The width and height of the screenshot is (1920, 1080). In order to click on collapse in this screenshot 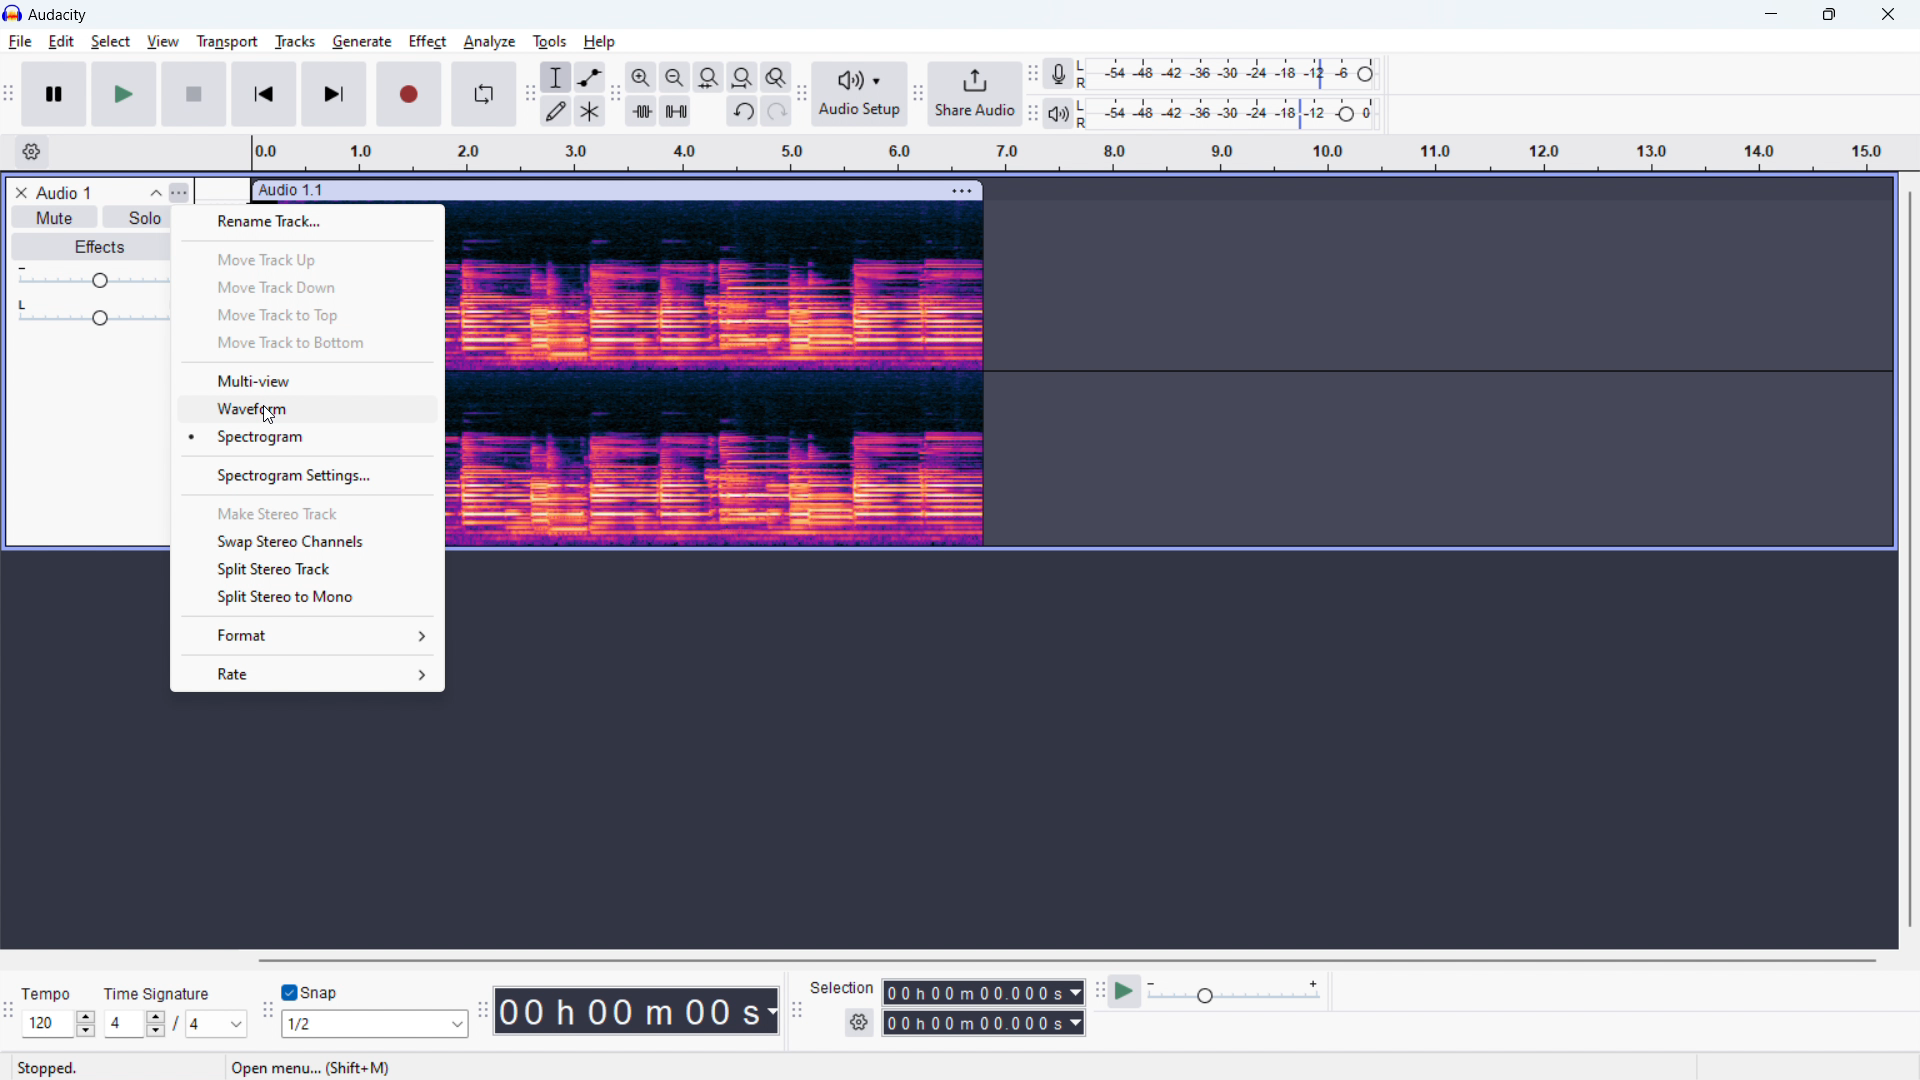, I will do `click(155, 193)`.